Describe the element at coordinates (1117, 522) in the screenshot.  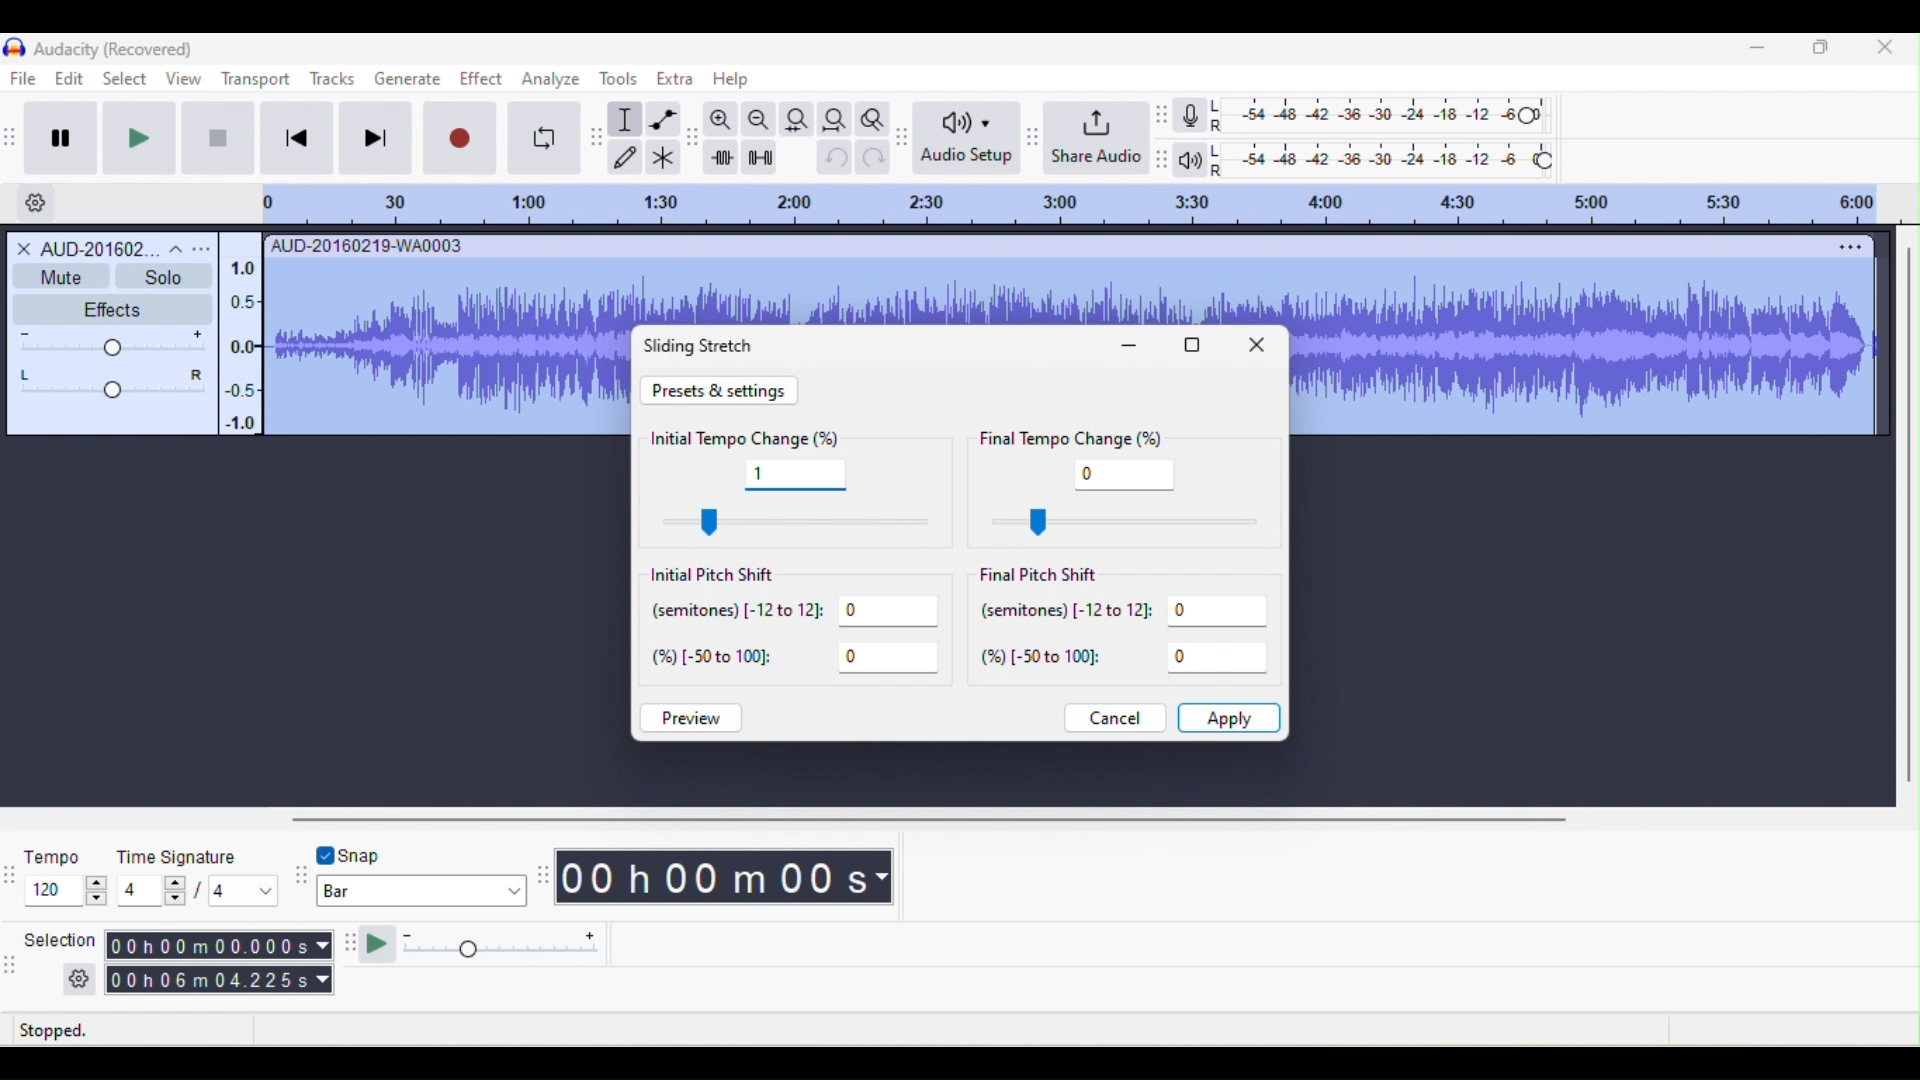
I see `control final tempo change` at that location.